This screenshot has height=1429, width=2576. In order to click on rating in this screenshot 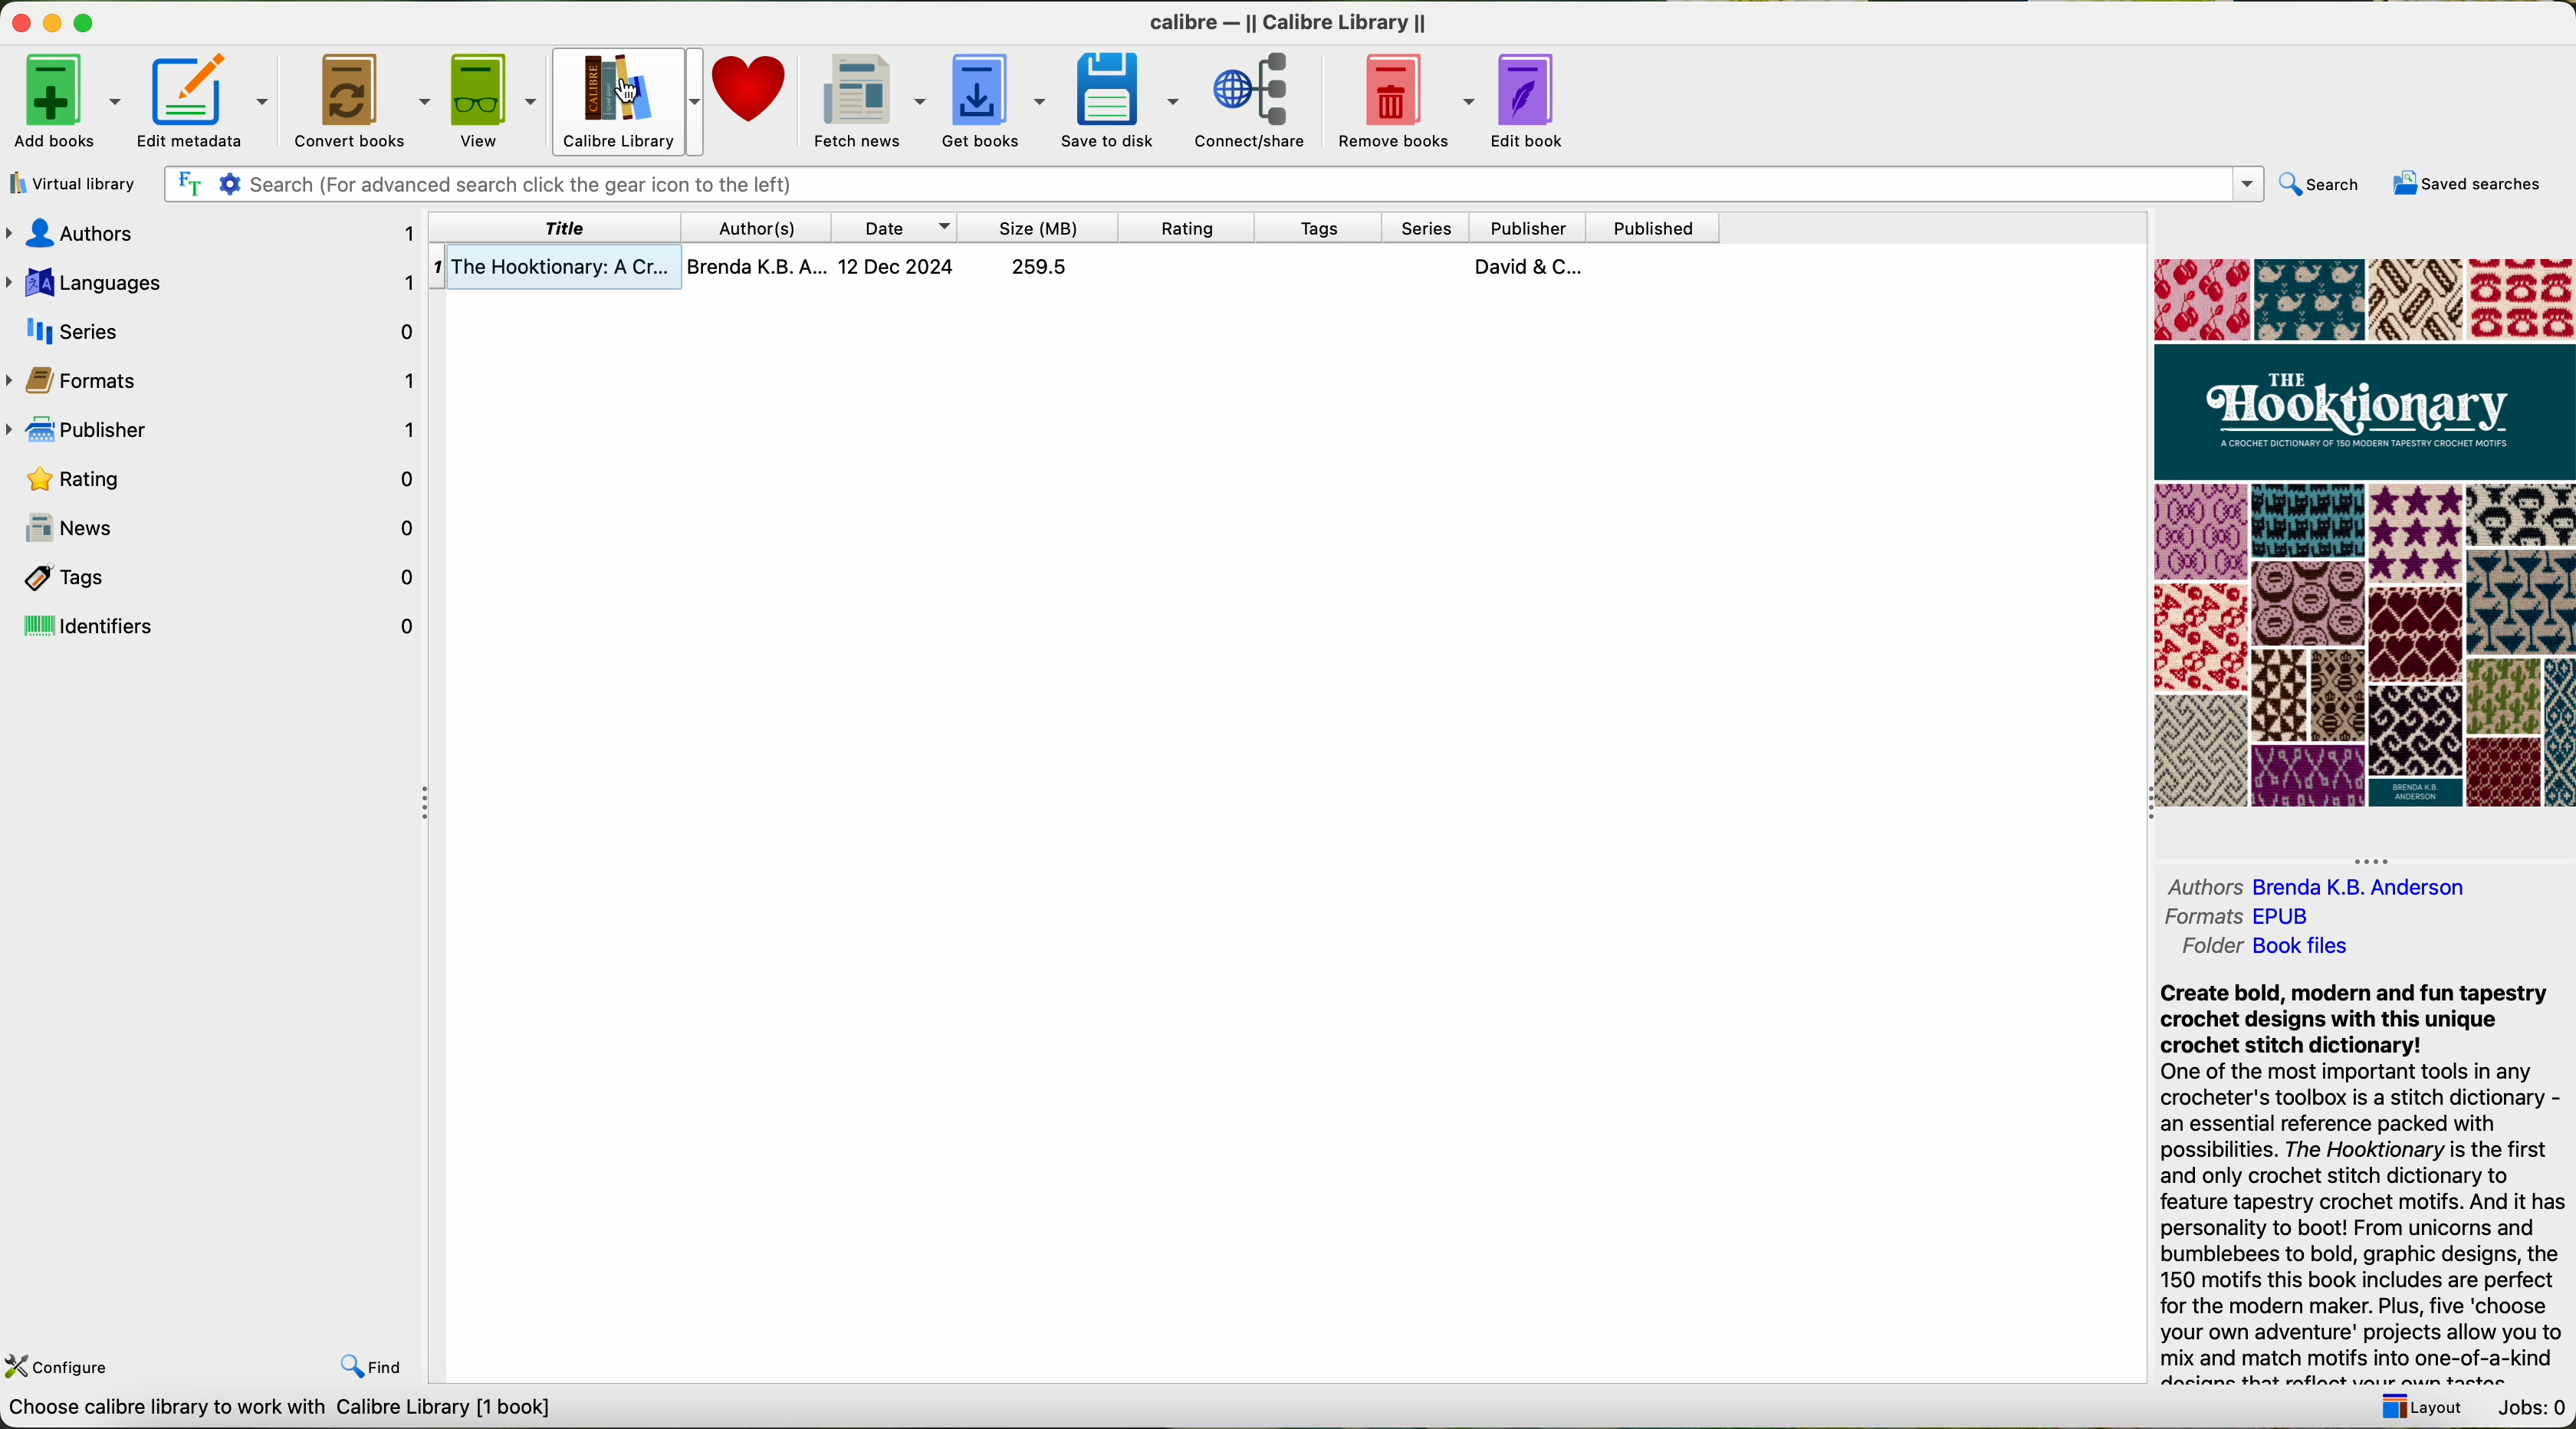, I will do `click(1199, 225)`.